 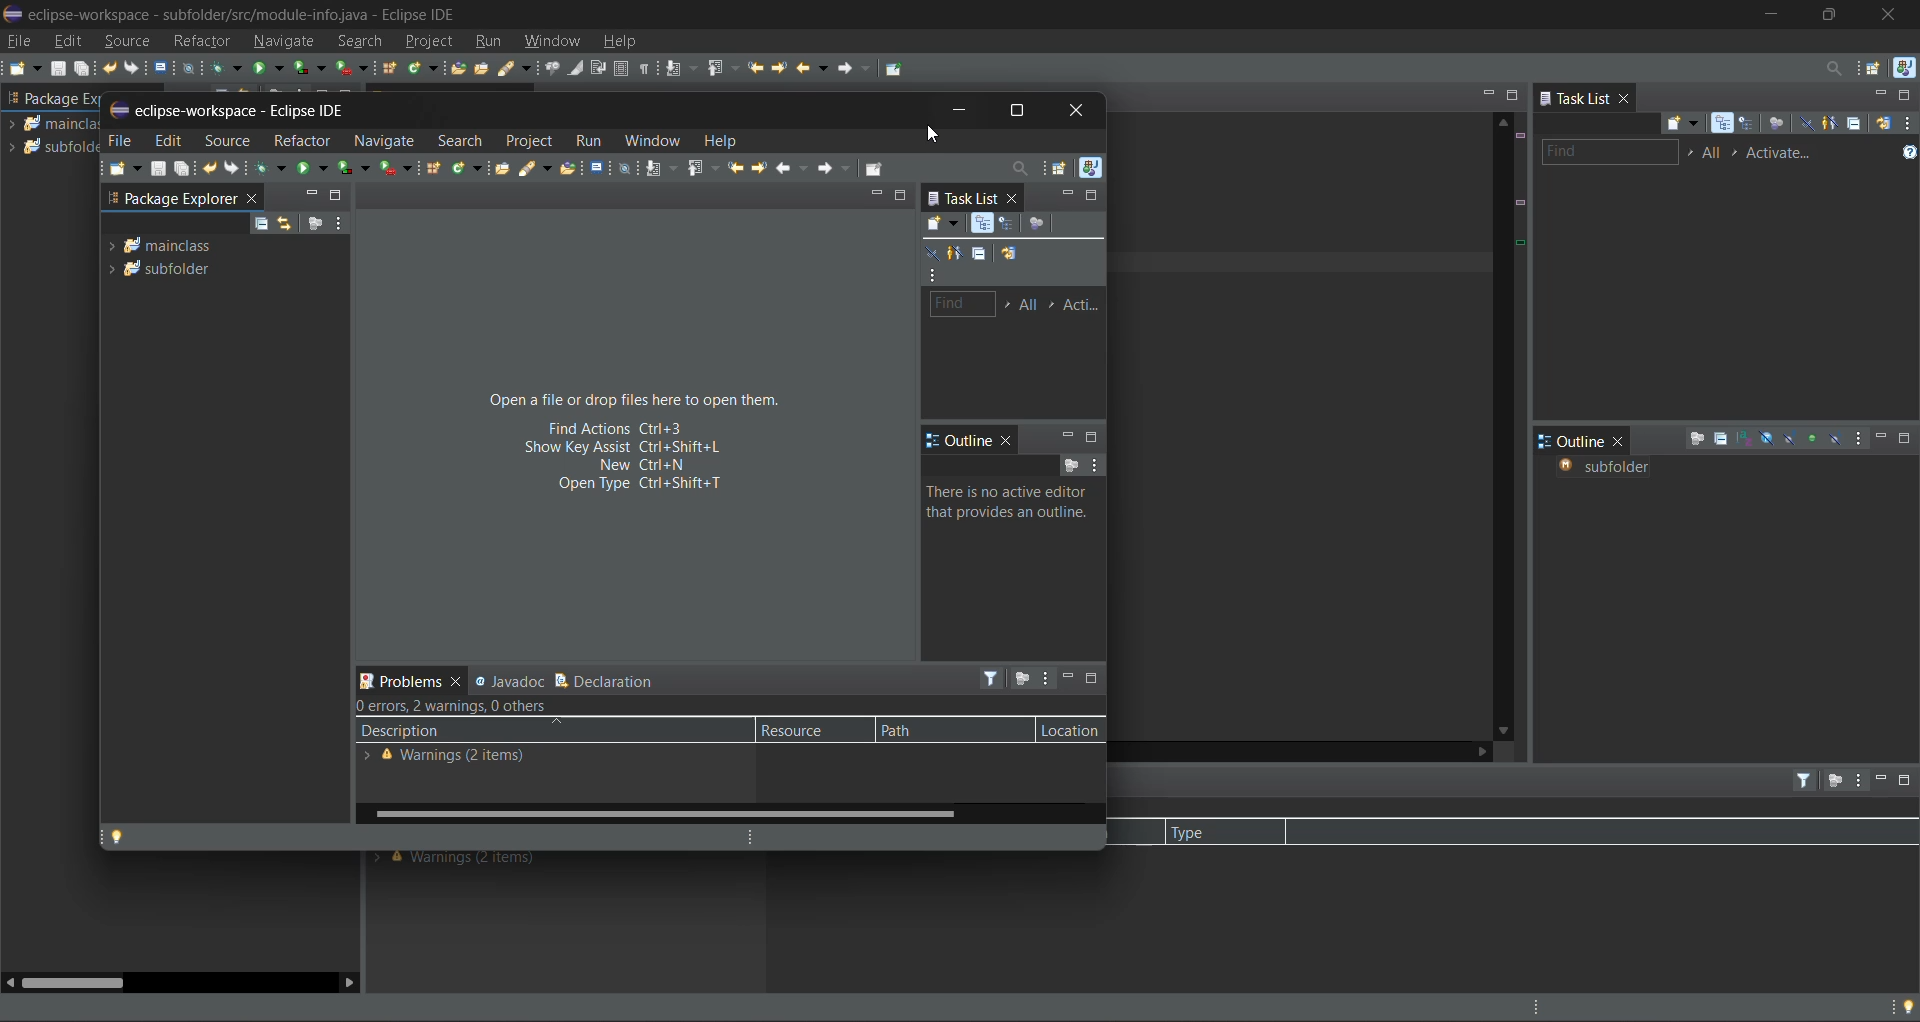 What do you see at coordinates (1876, 69) in the screenshot?
I see `open perspective` at bounding box center [1876, 69].